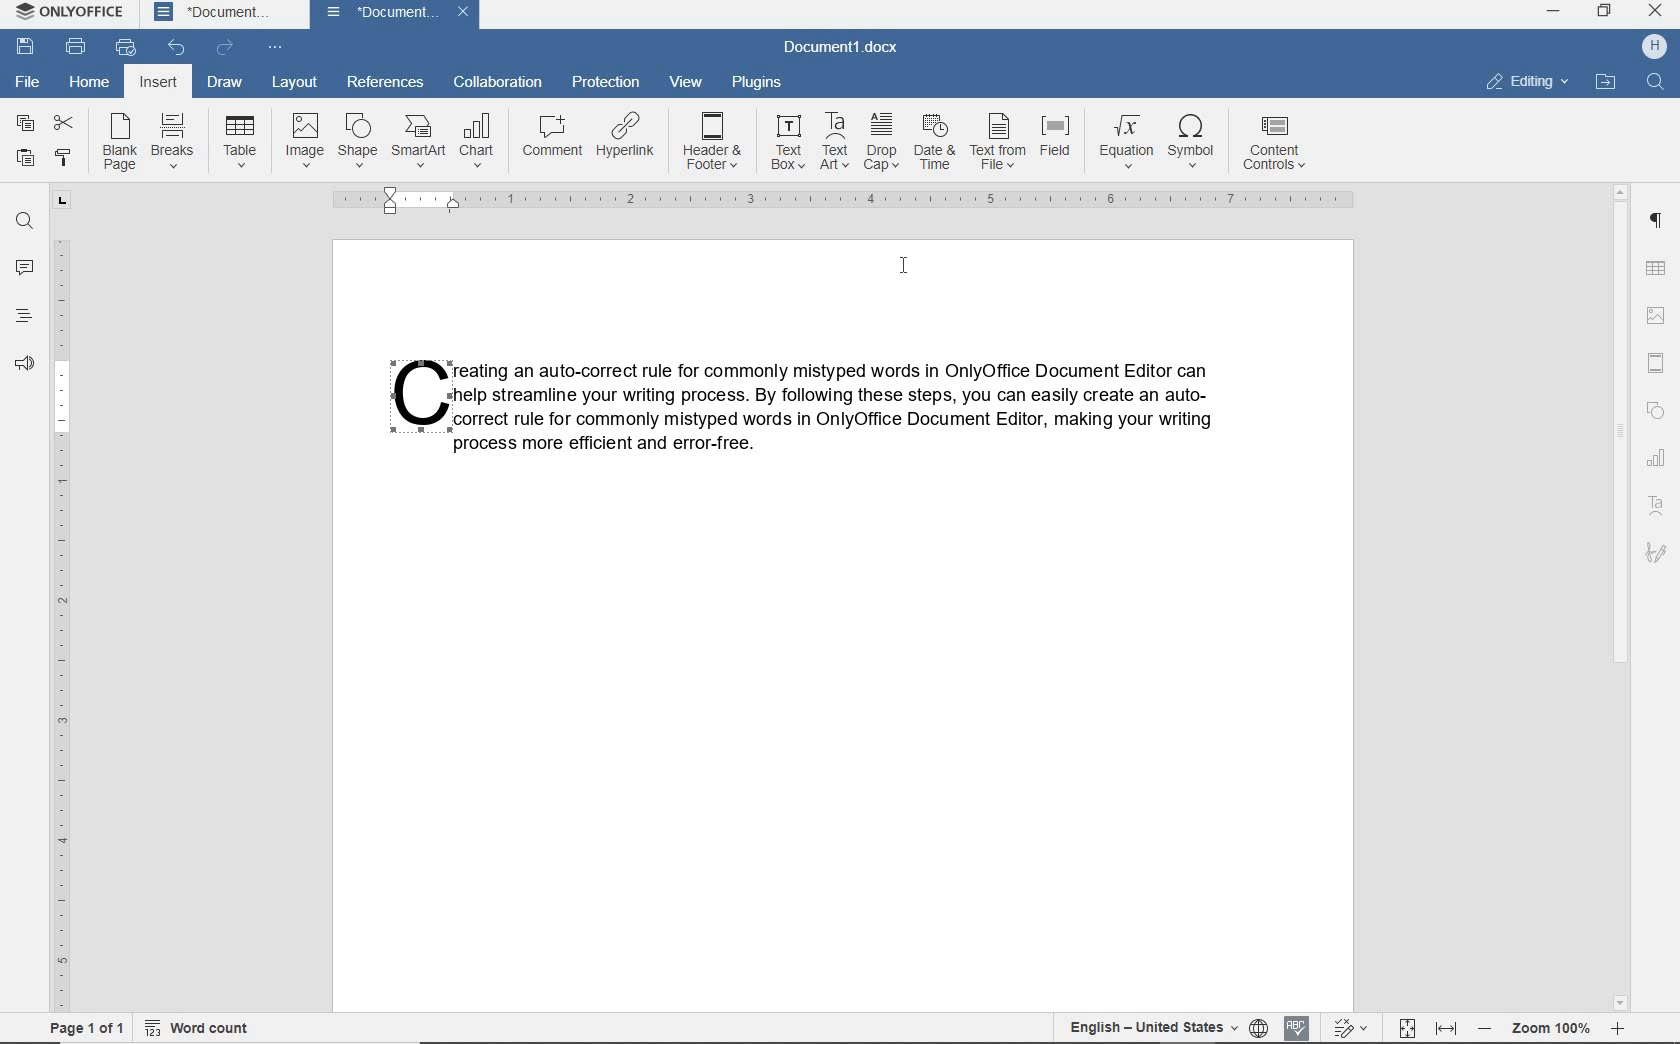 This screenshot has width=1680, height=1044. I want to click on document name, so click(394, 15).